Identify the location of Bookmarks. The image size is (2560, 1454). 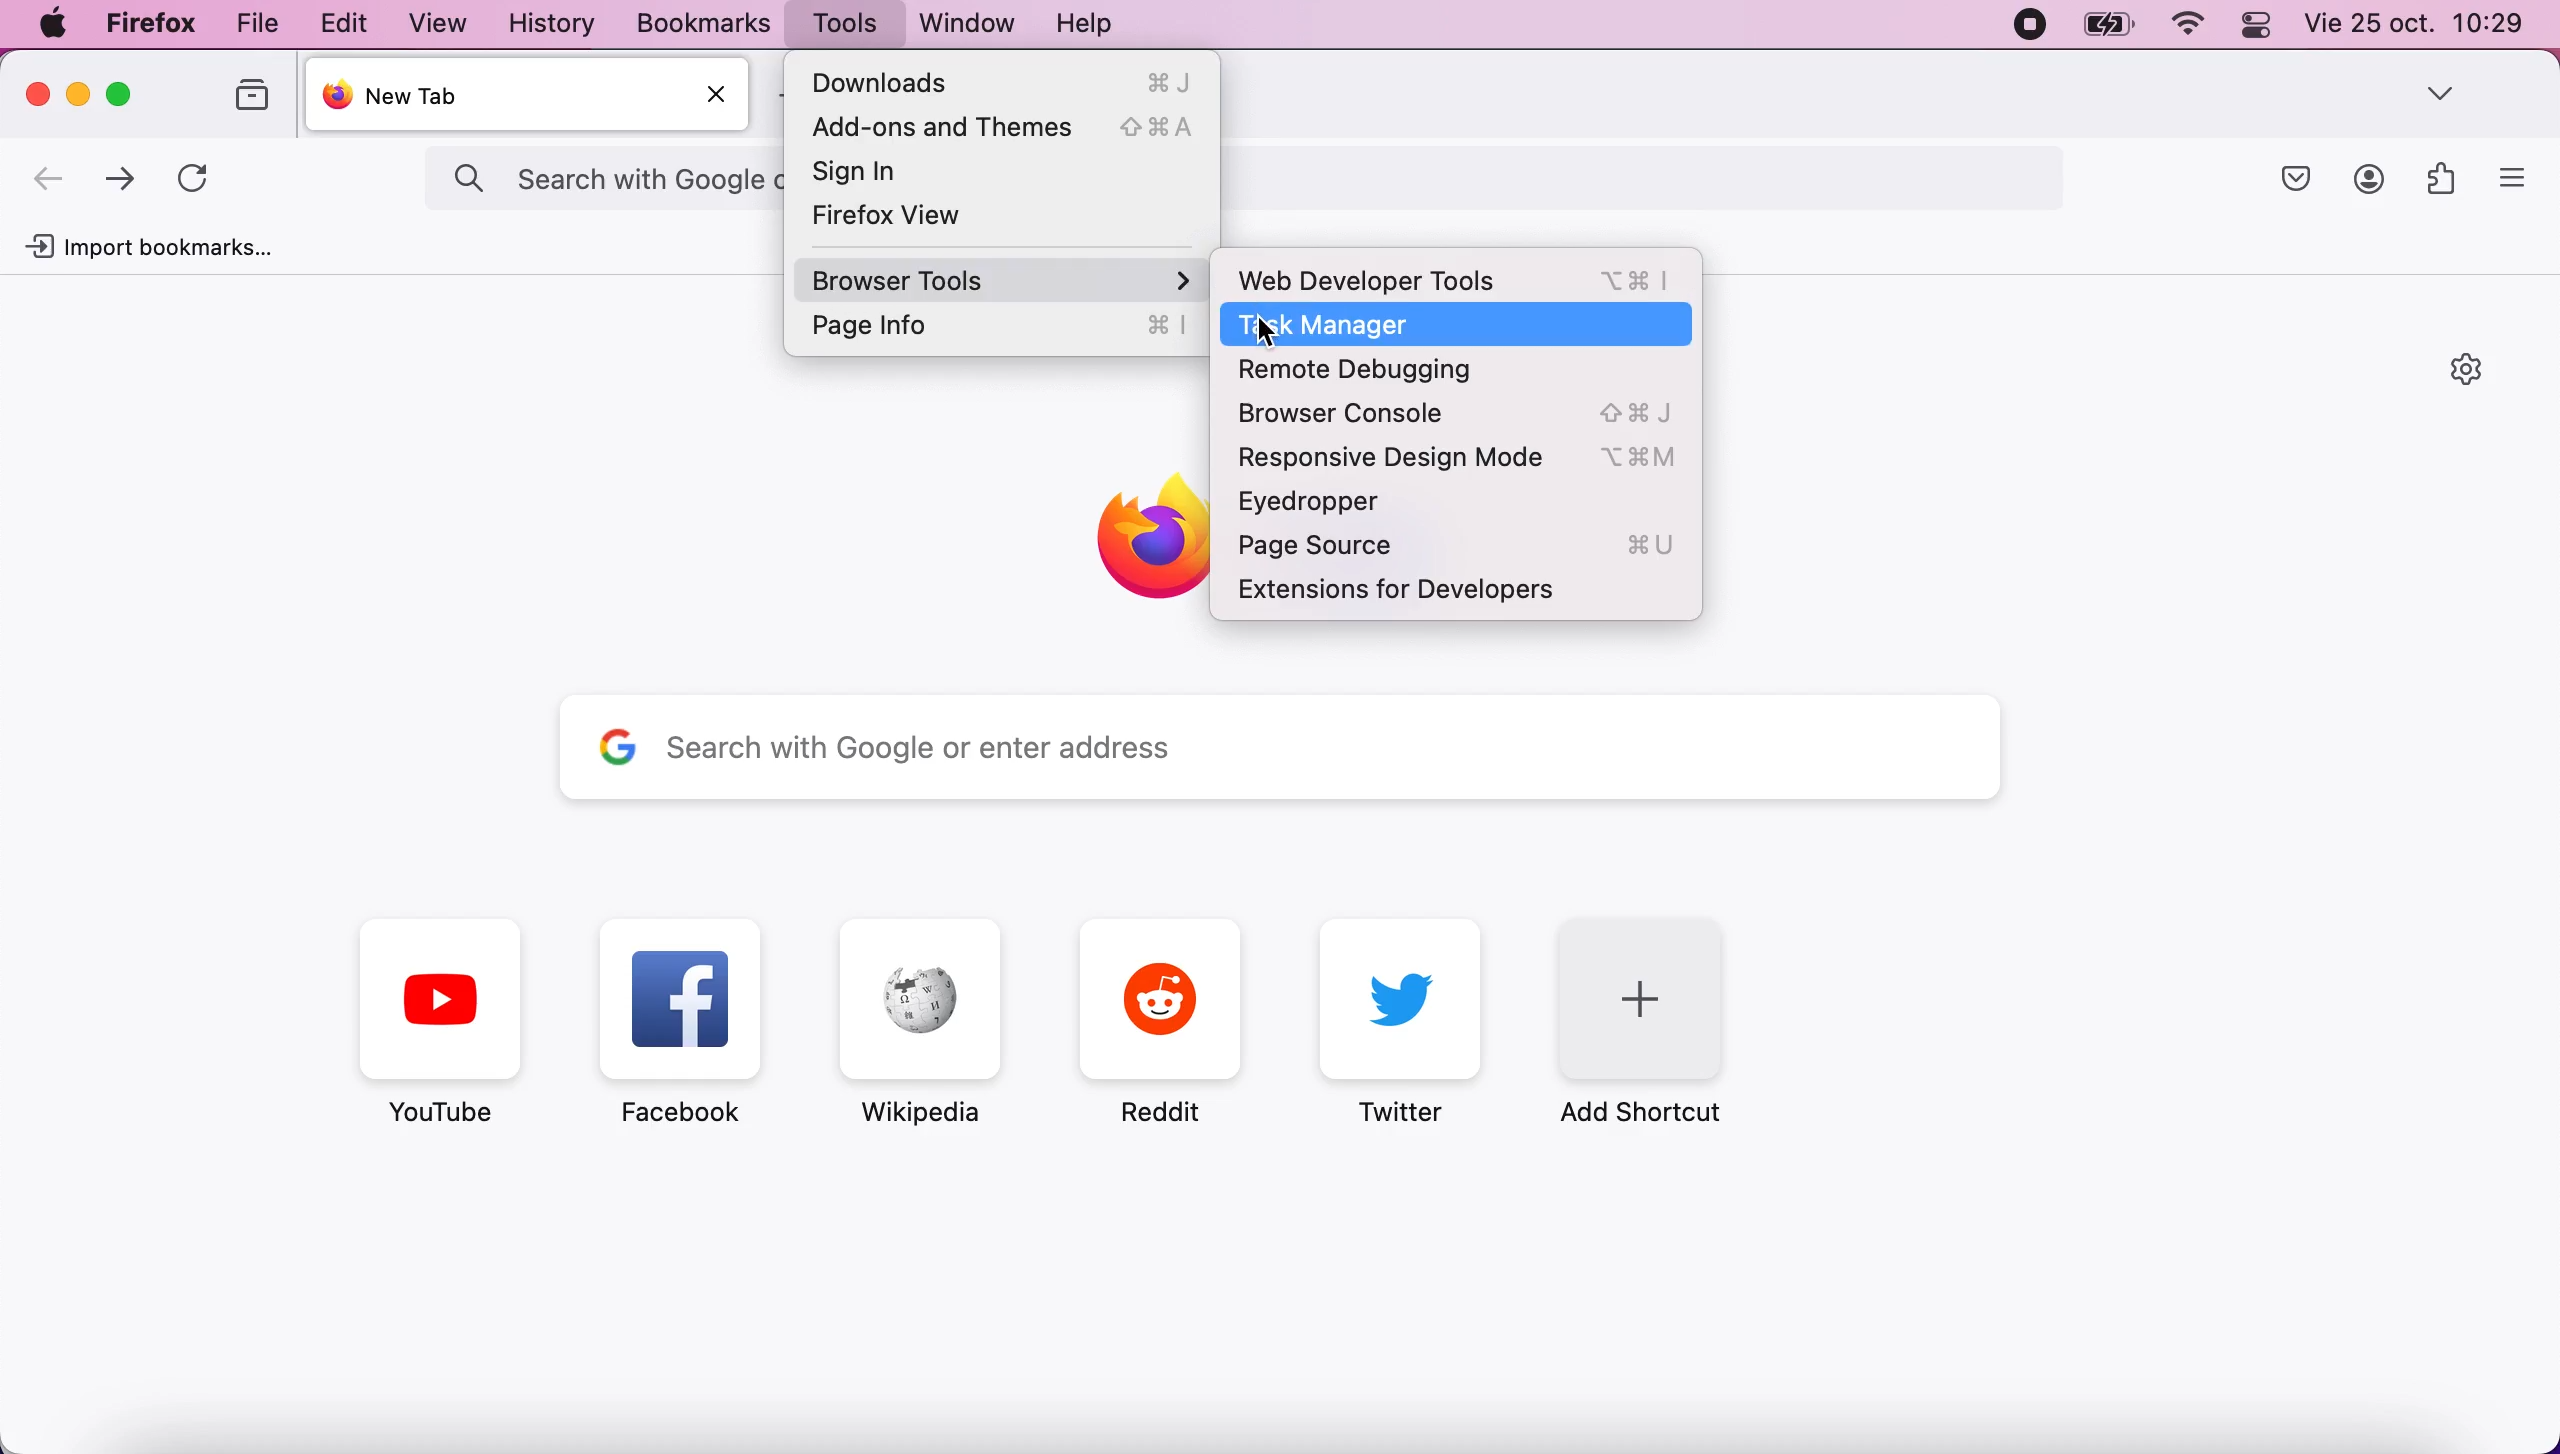
(703, 22).